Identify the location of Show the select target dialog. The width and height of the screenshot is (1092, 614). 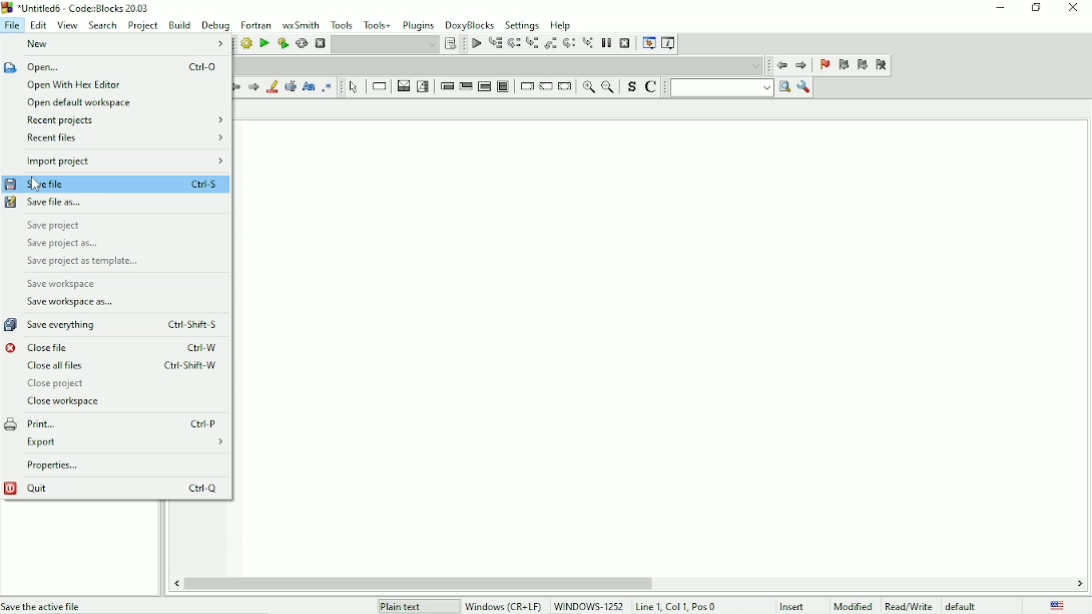
(451, 43).